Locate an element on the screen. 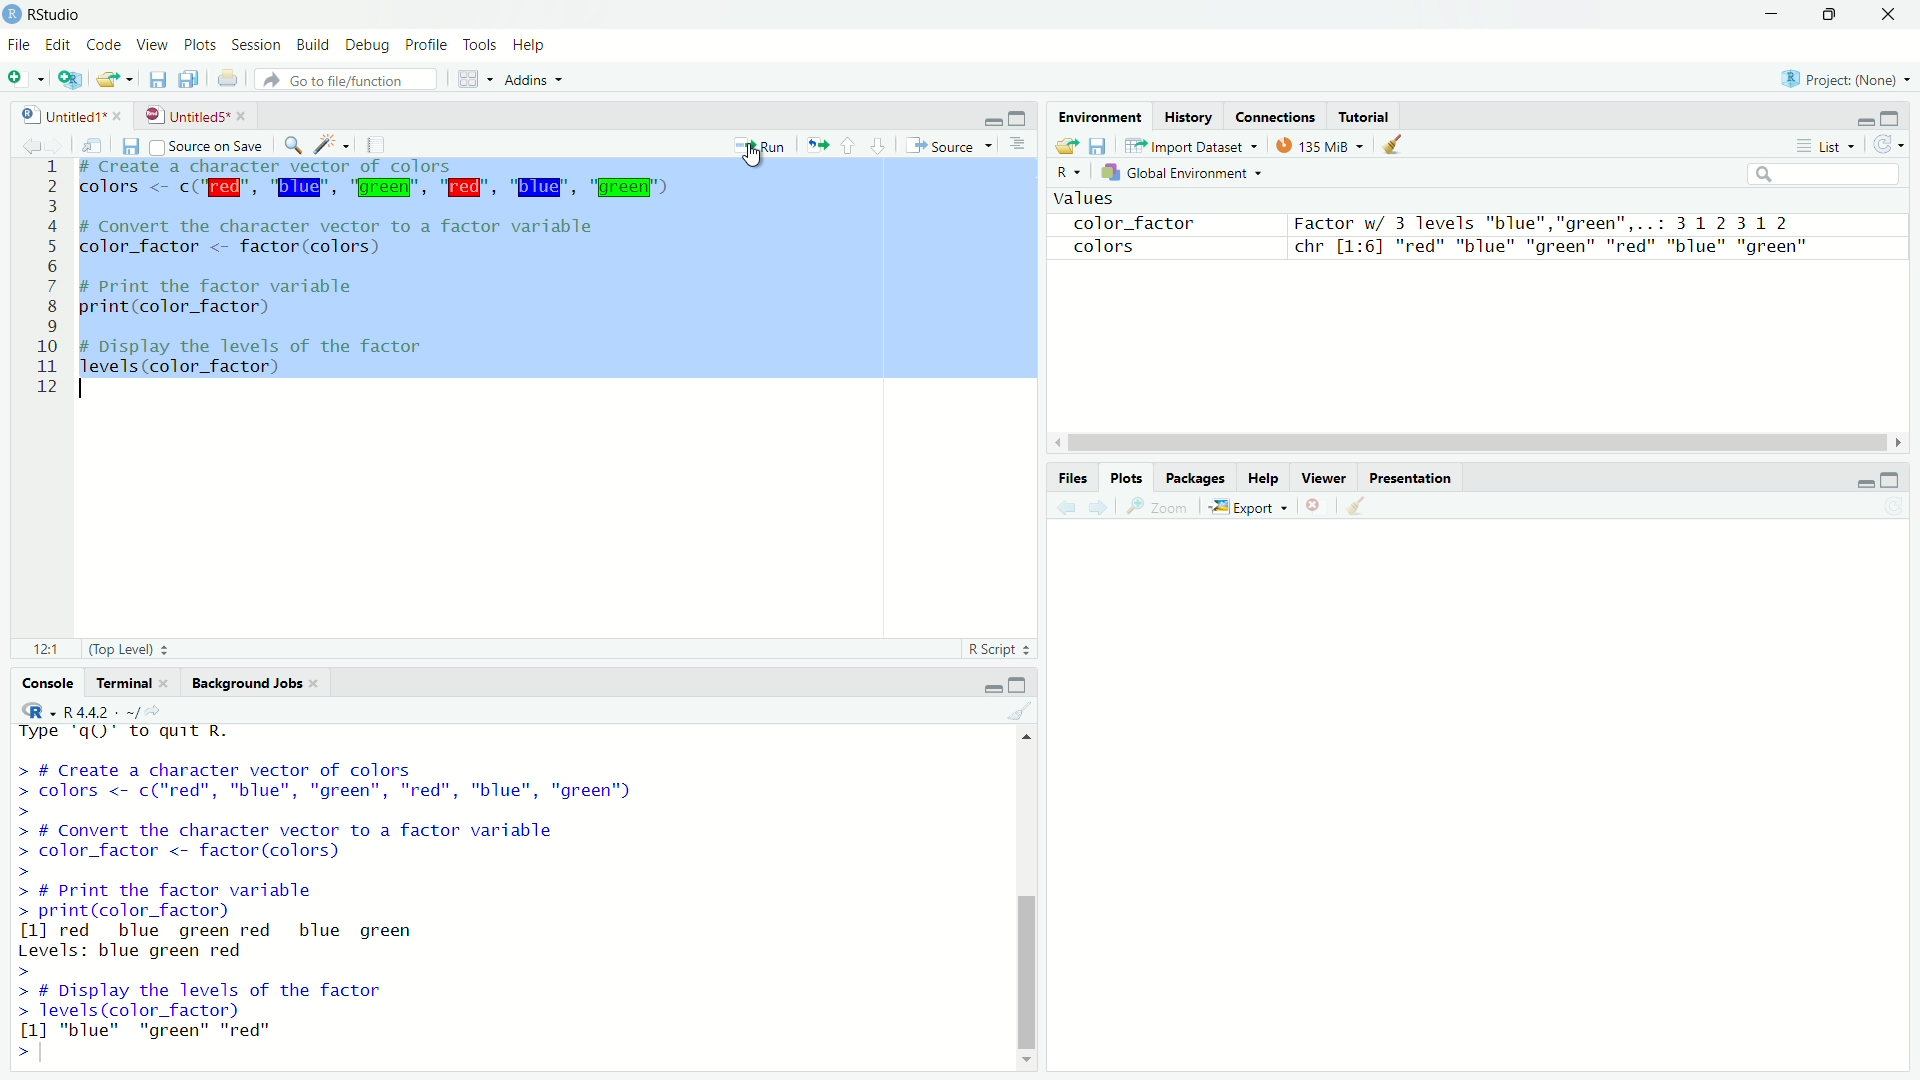 The height and width of the screenshot is (1080, 1920). next plot is located at coordinates (1096, 506).